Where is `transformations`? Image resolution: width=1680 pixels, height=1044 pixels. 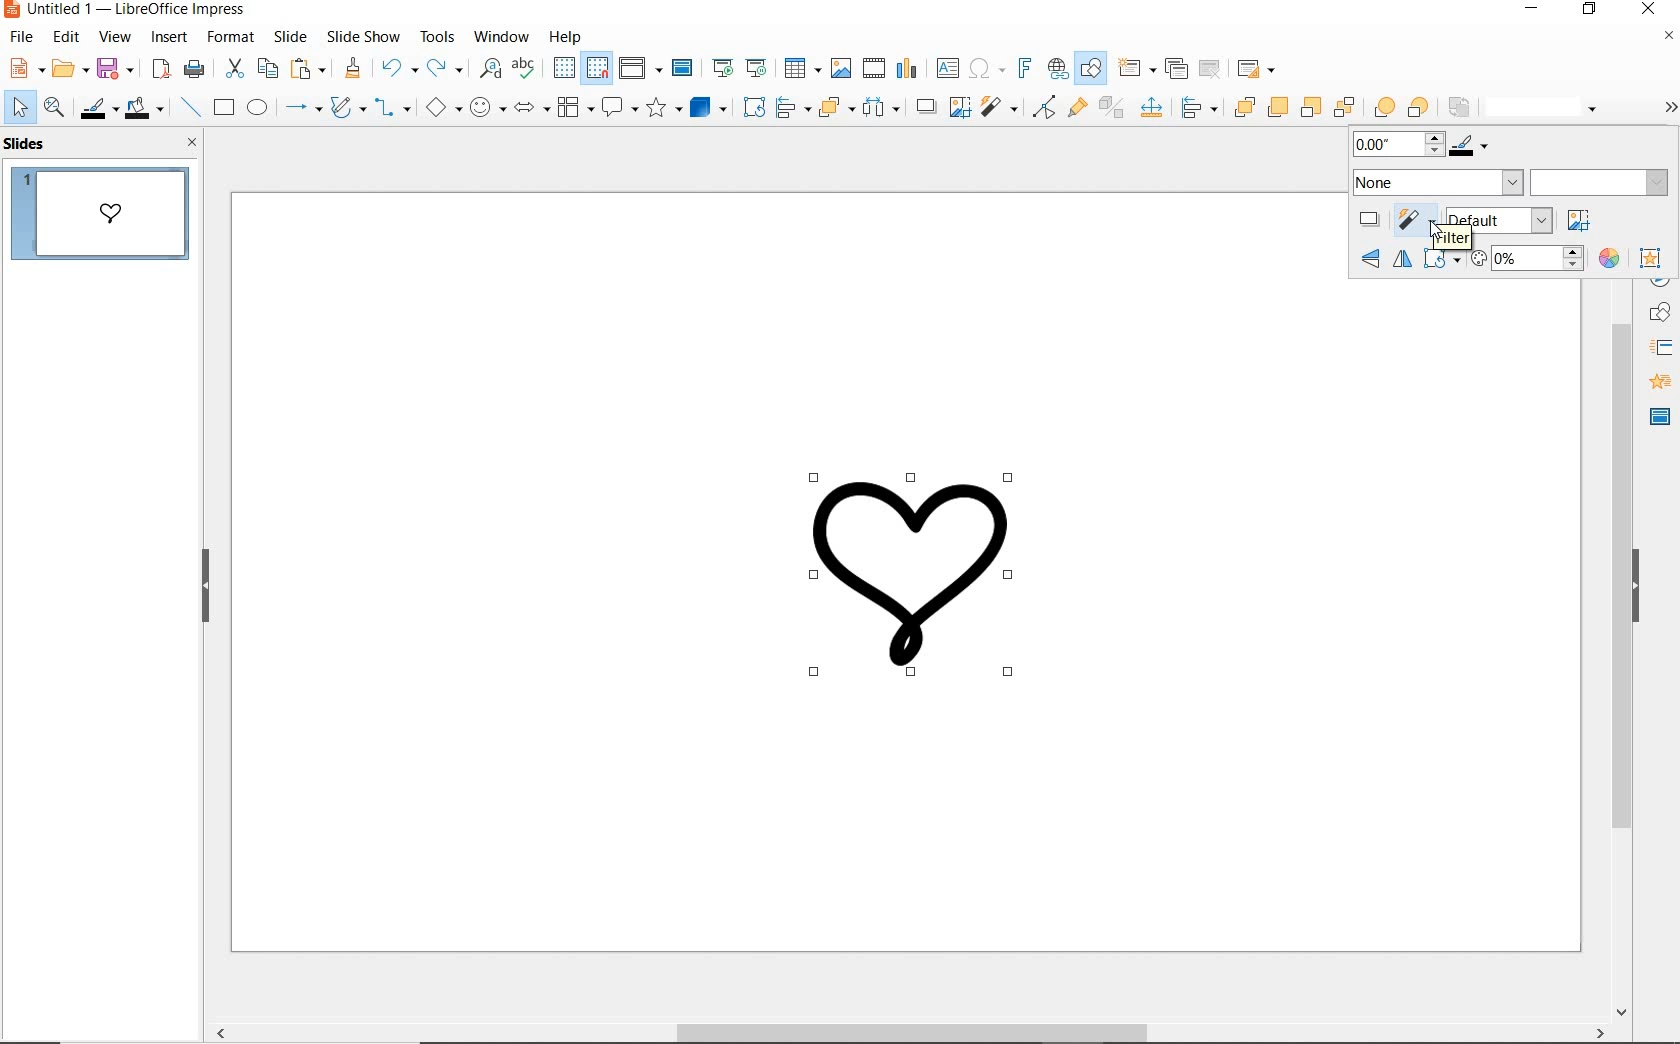 transformations is located at coordinates (1436, 257).